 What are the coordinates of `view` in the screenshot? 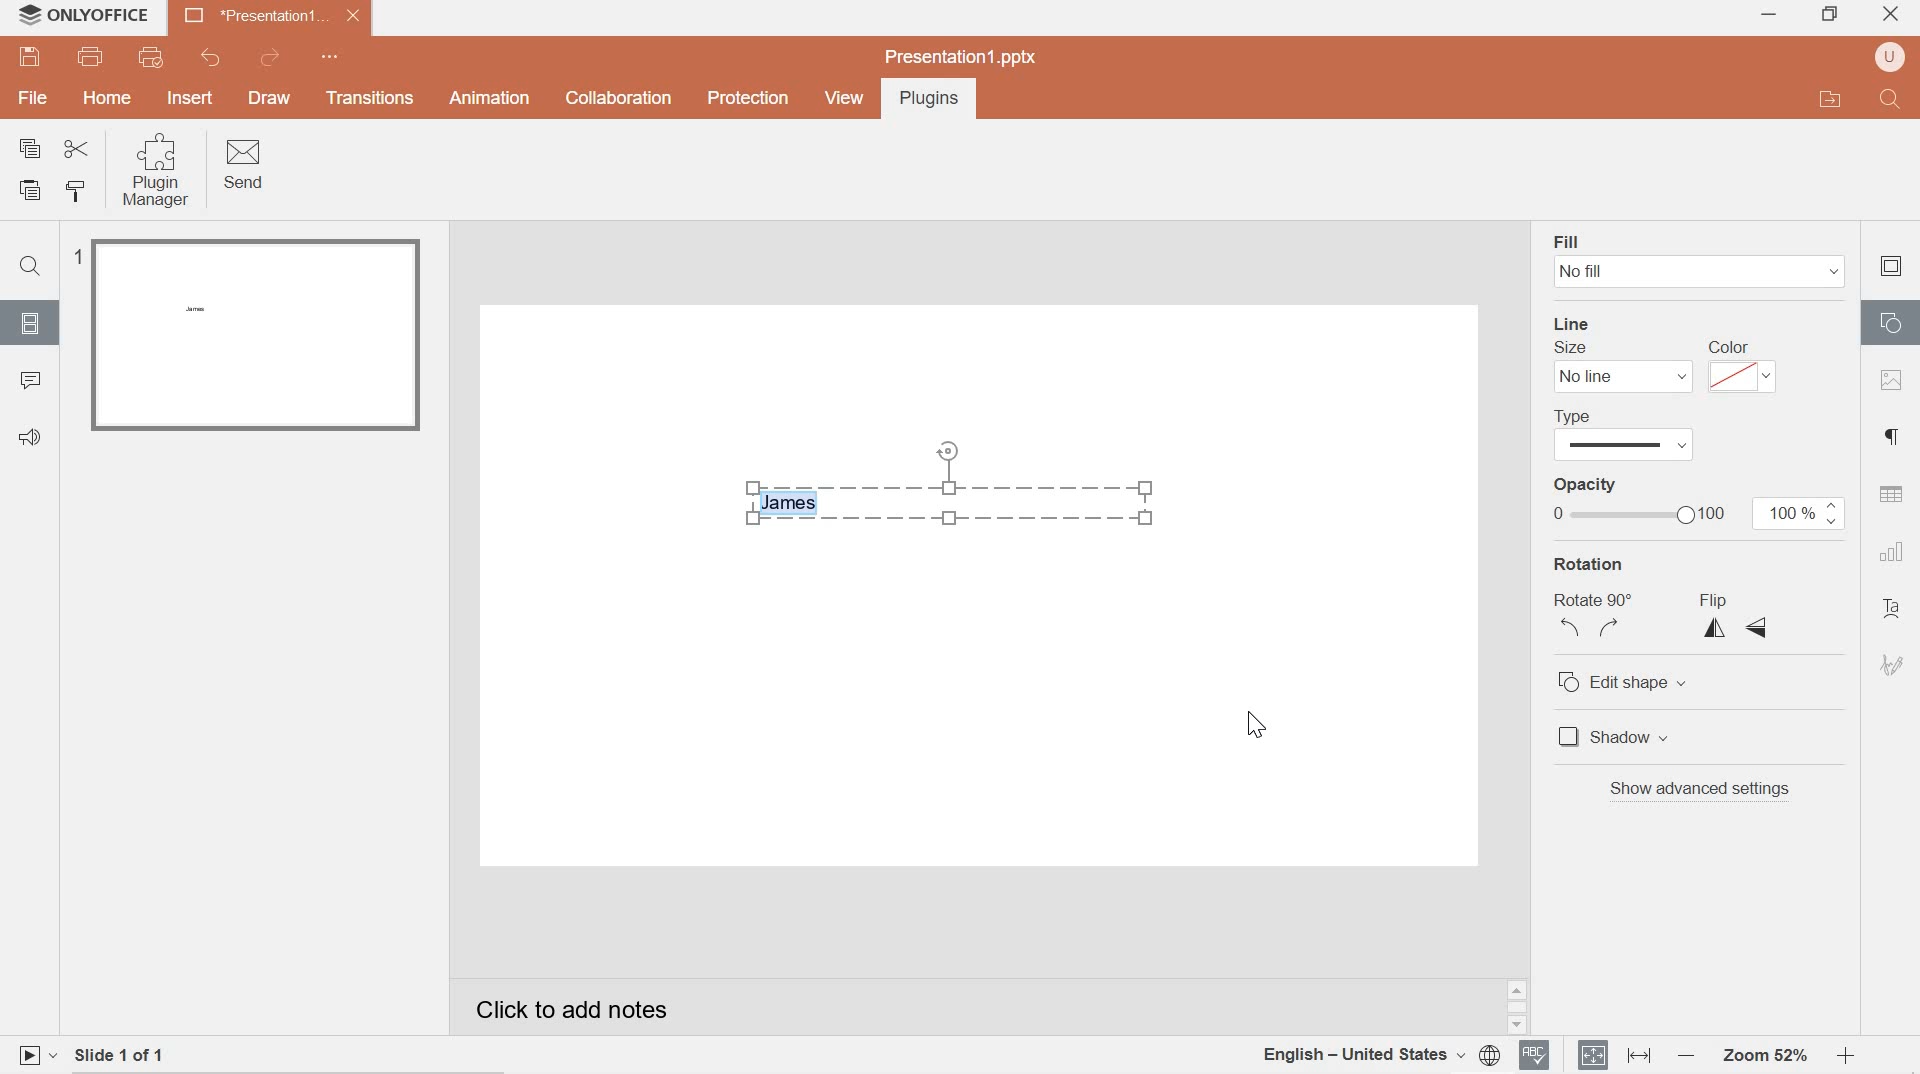 It's located at (842, 98).